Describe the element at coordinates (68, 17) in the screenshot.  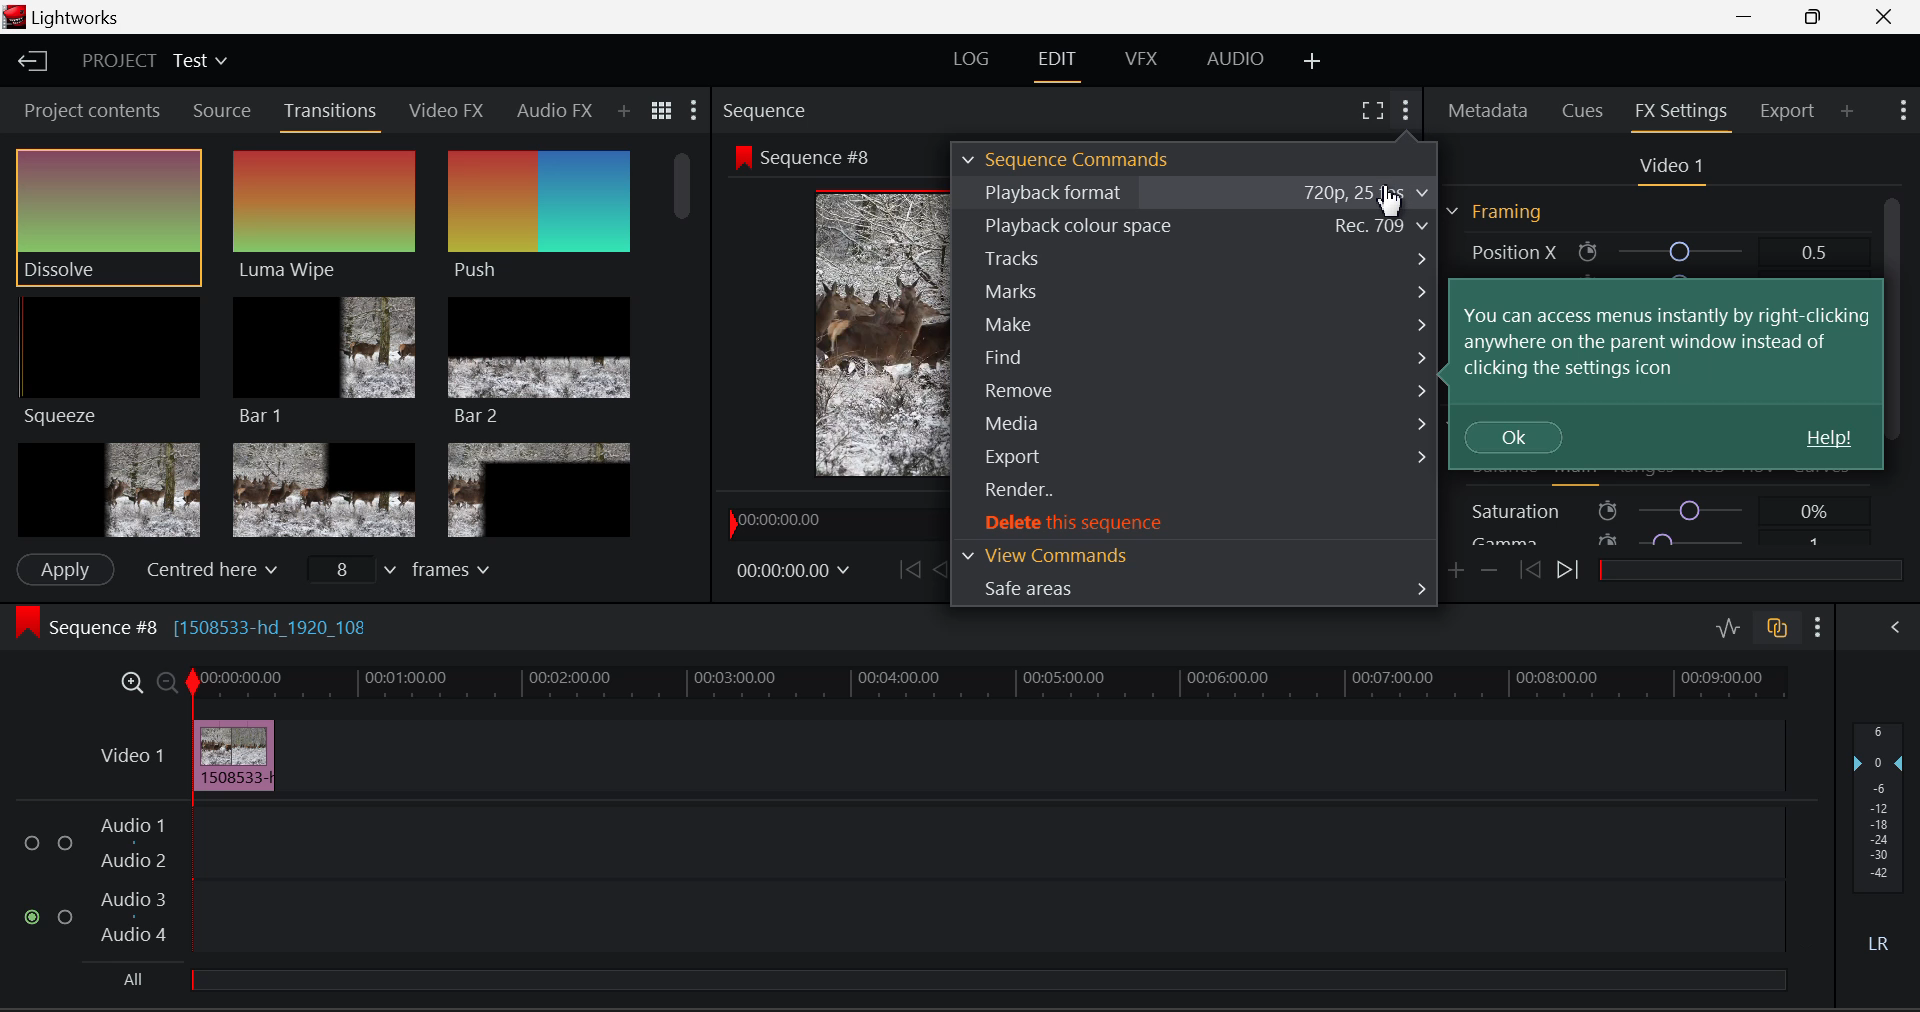
I see `Lightworks` at that location.